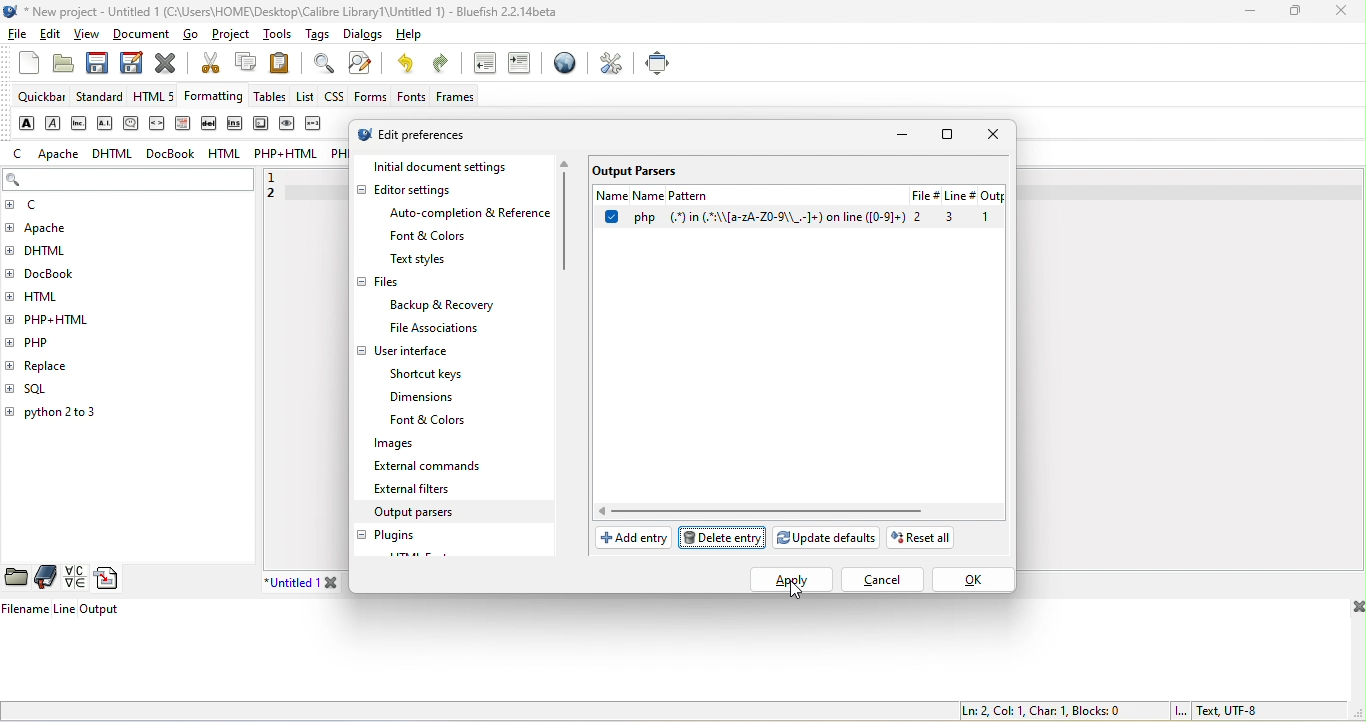  What do you see at coordinates (365, 64) in the screenshot?
I see `find and replace` at bounding box center [365, 64].